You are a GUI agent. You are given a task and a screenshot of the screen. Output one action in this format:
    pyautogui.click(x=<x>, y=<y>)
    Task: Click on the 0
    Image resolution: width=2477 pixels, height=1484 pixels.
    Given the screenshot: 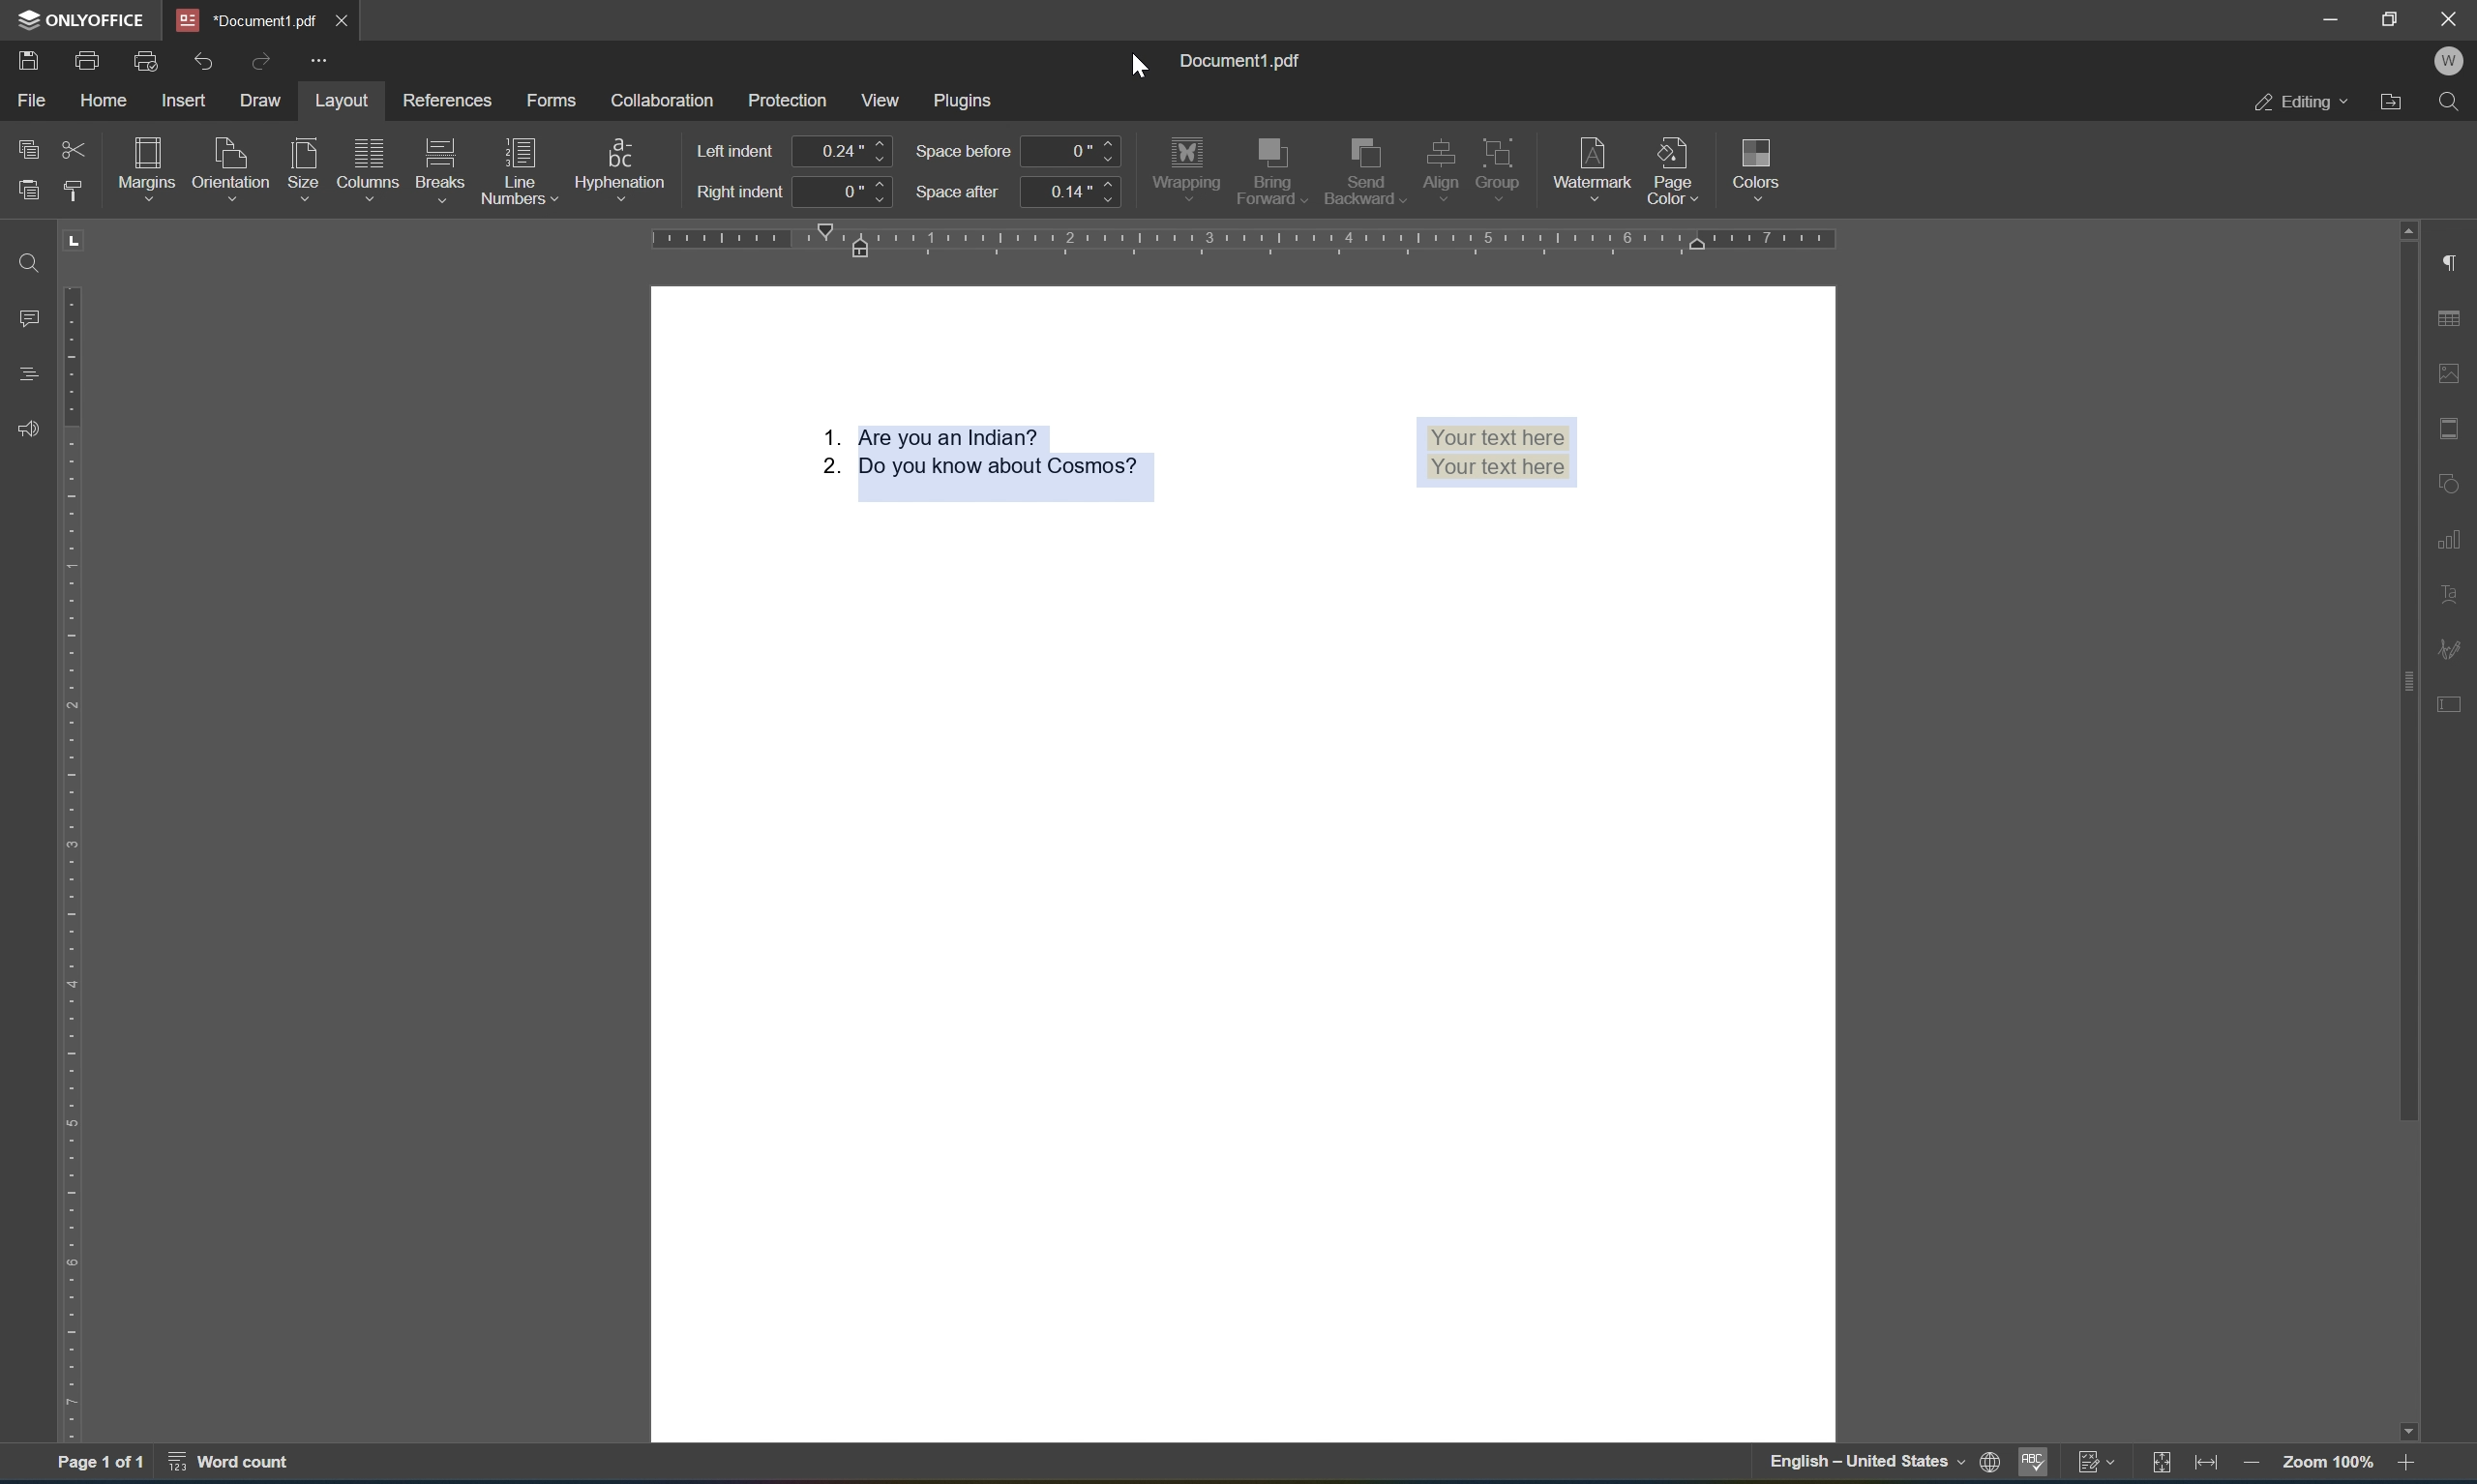 What is the action you would take?
    pyautogui.click(x=1073, y=149)
    